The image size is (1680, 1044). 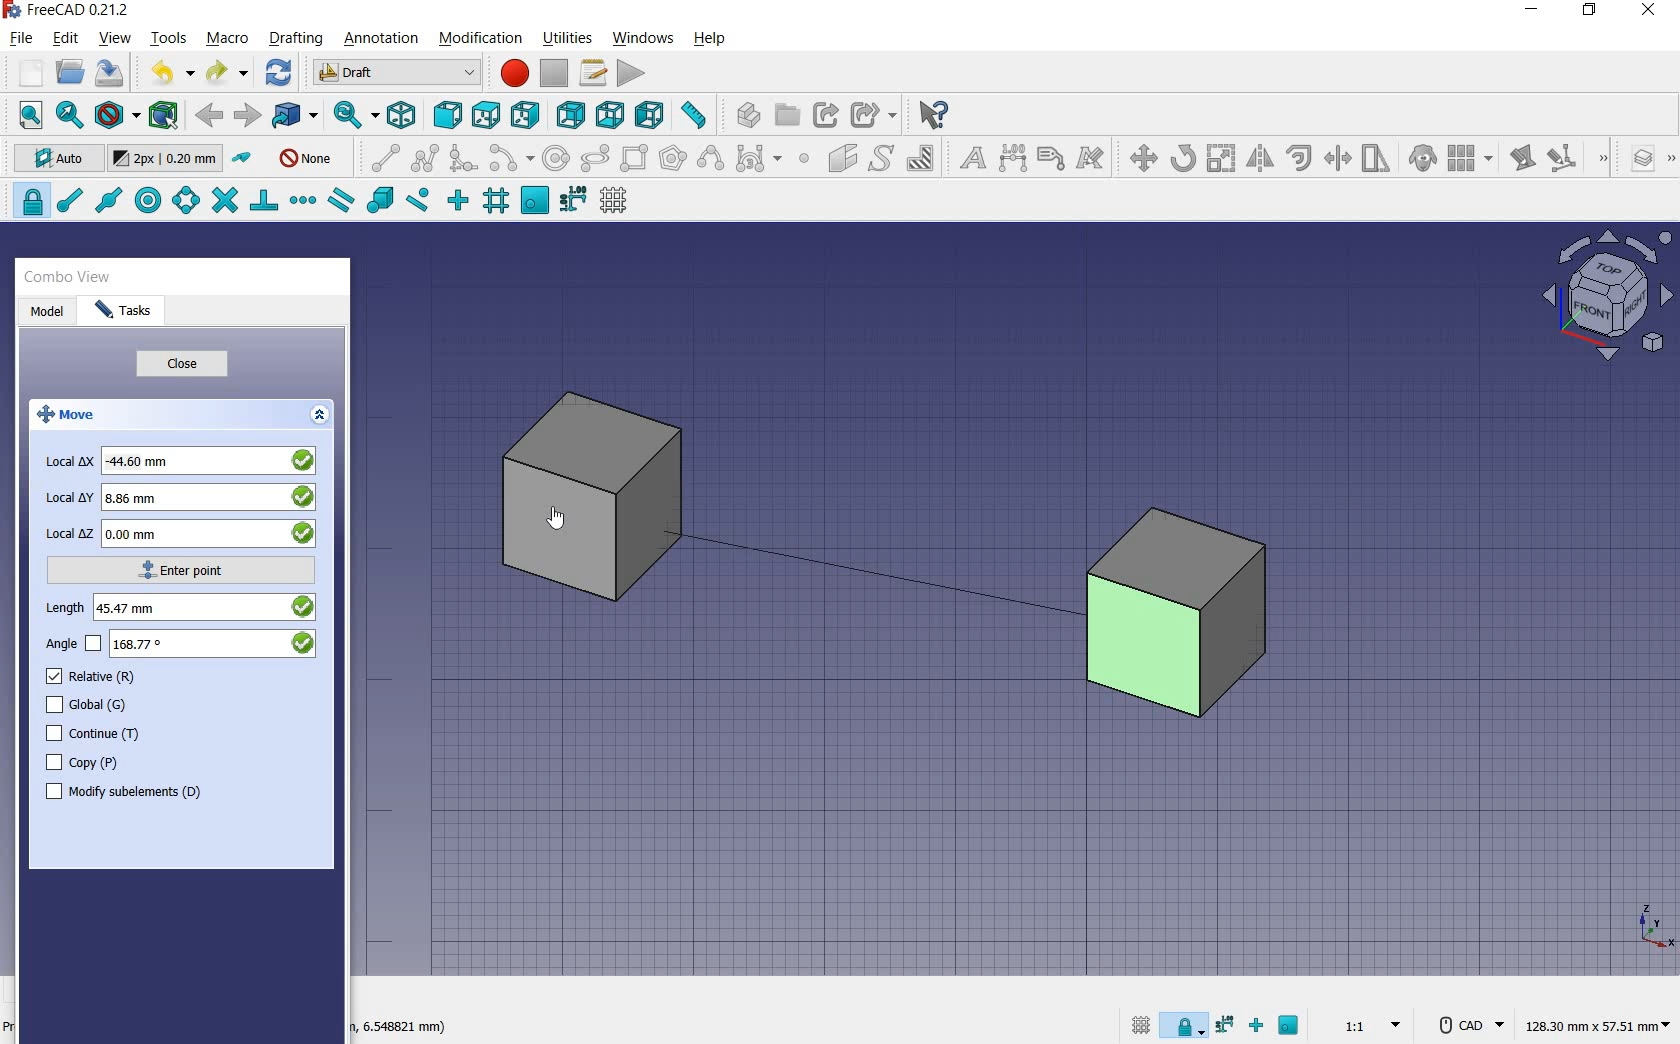 What do you see at coordinates (1261, 158) in the screenshot?
I see `mirror` at bounding box center [1261, 158].